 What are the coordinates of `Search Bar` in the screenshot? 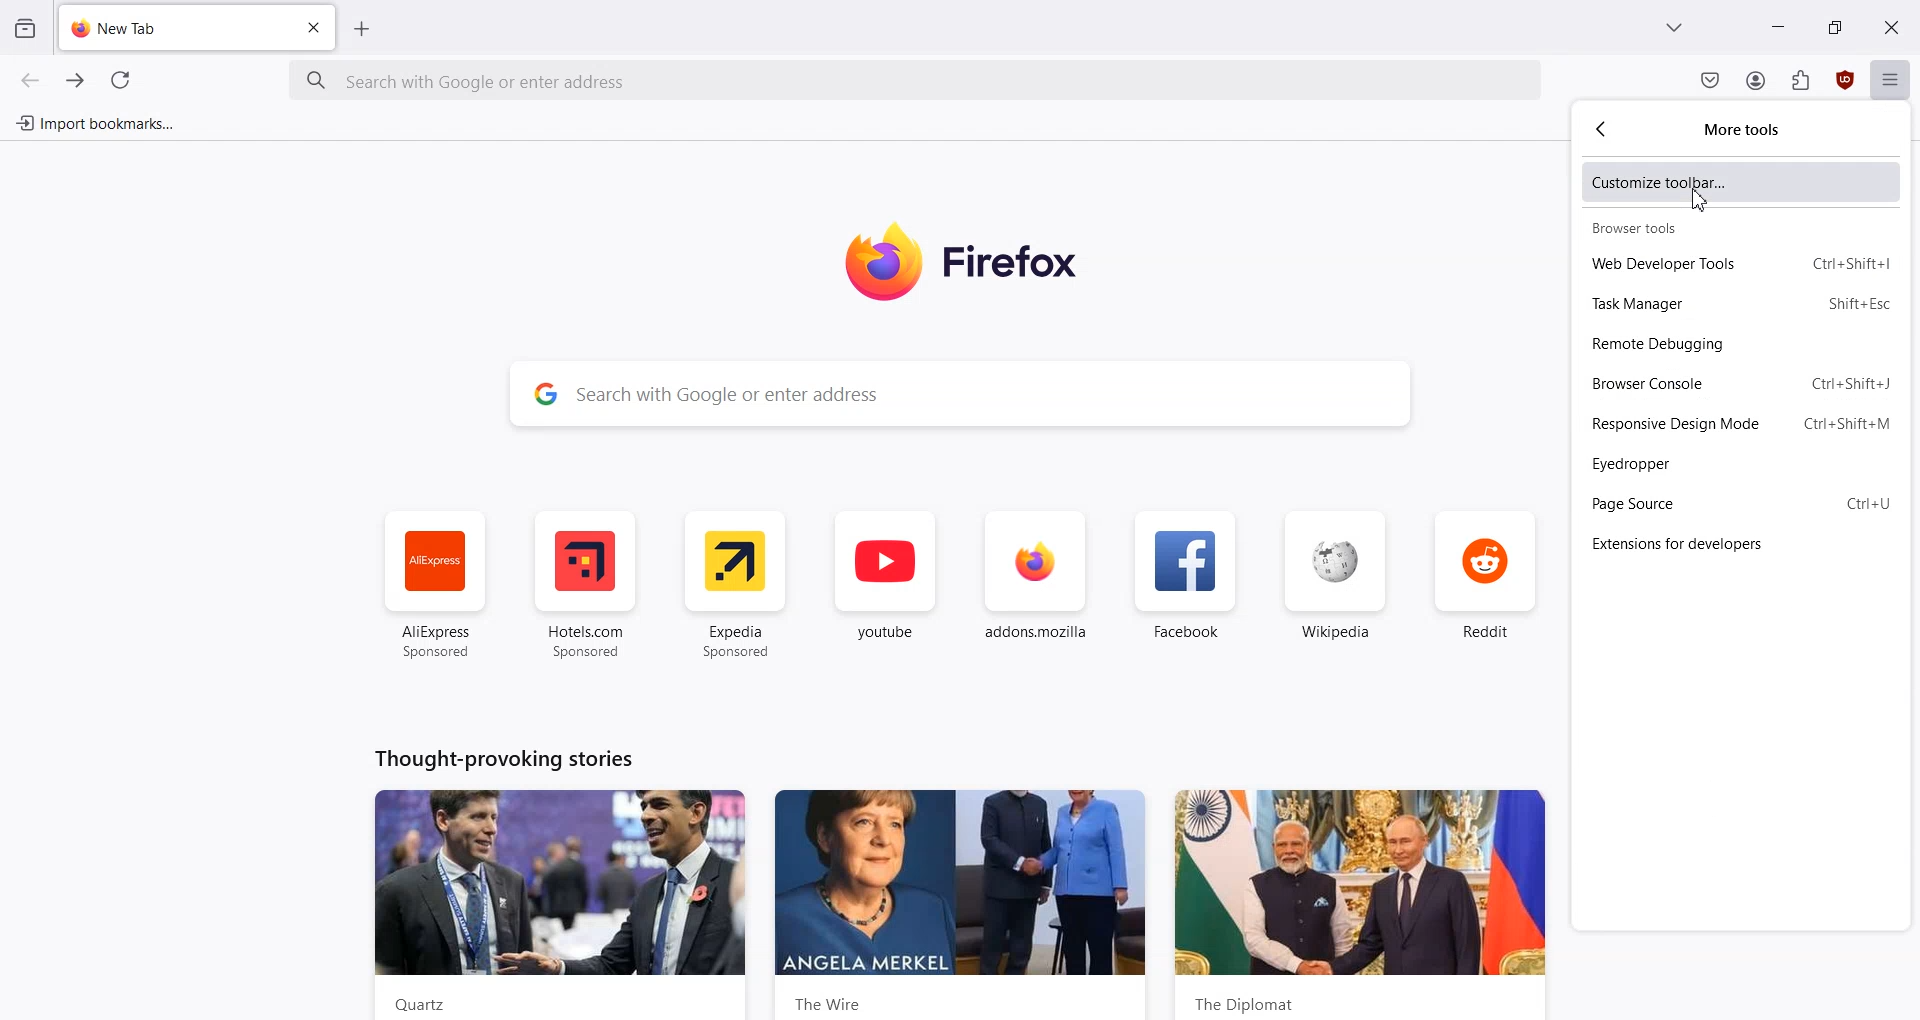 It's located at (917, 81).